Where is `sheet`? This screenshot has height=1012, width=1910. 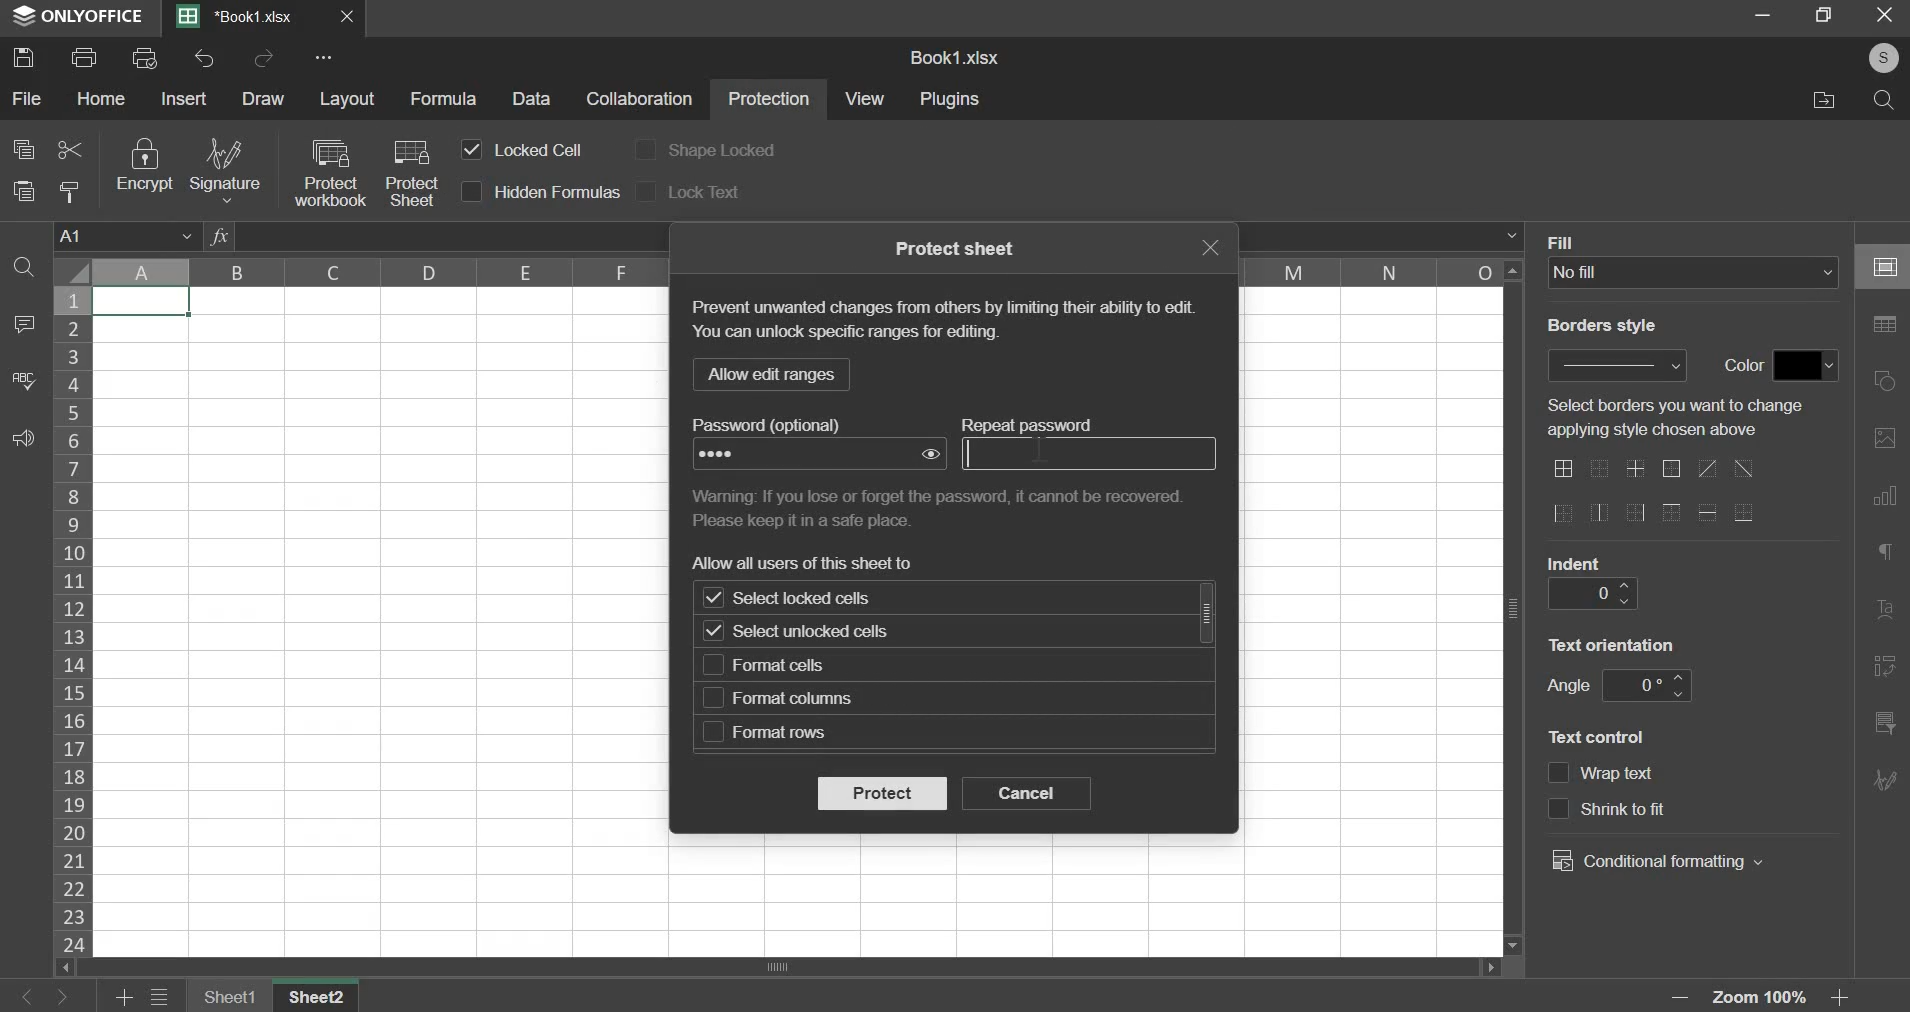
sheet is located at coordinates (322, 996).